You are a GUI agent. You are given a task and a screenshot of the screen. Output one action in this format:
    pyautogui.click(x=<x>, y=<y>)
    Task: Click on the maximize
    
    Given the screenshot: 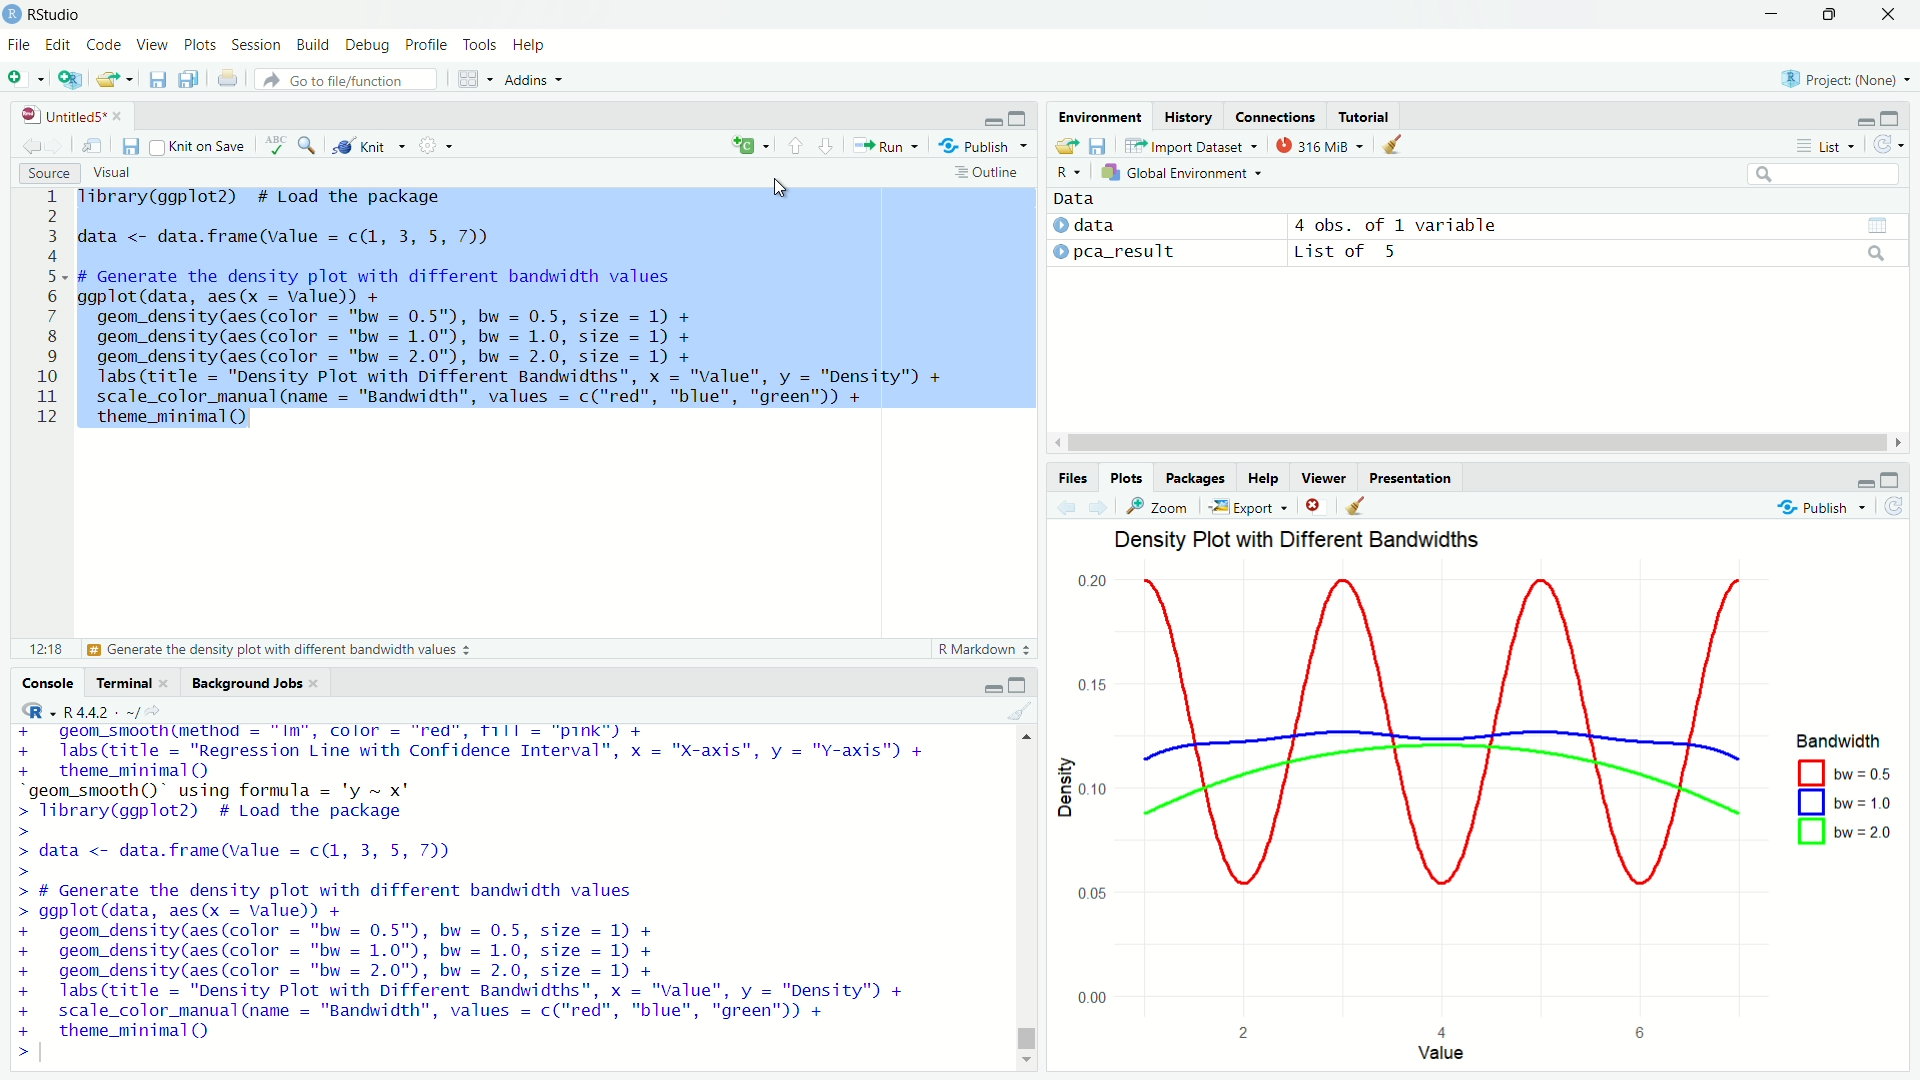 What is the action you would take?
    pyautogui.click(x=1019, y=117)
    